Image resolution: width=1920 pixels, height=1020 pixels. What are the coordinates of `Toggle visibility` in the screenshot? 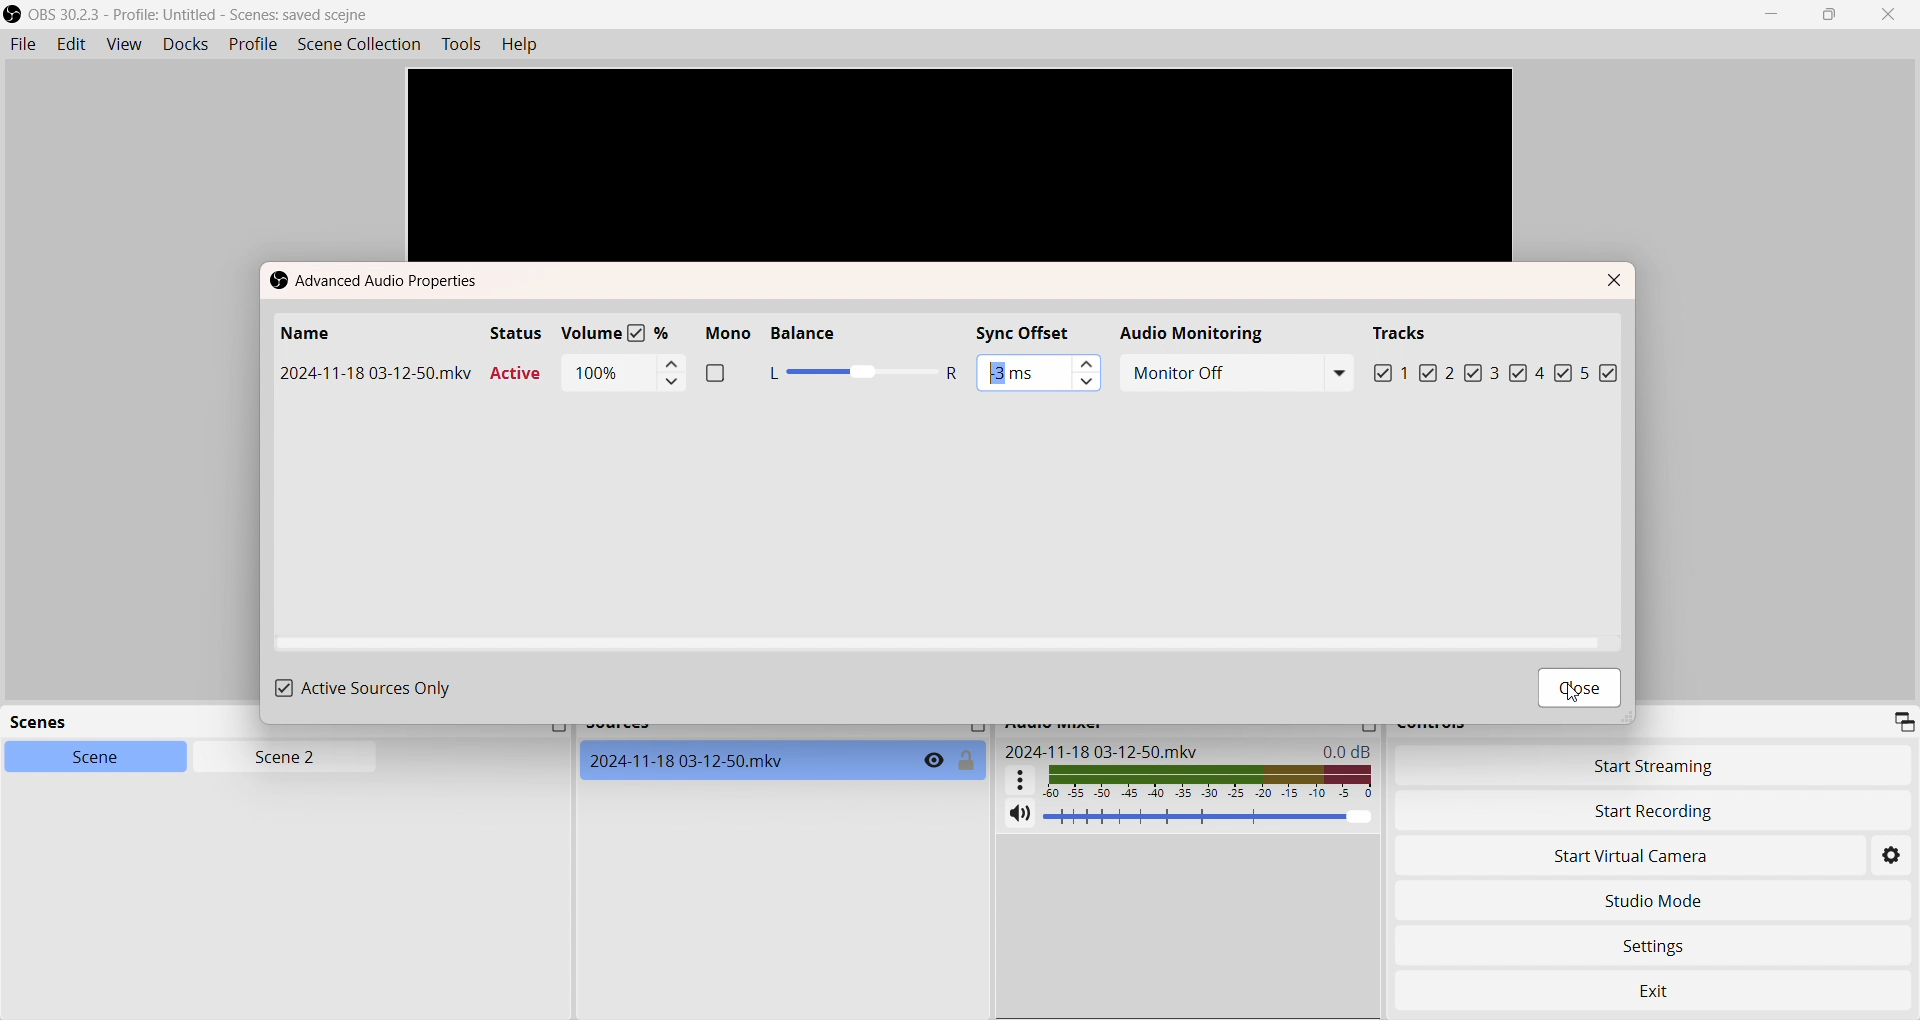 It's located at (933, 761).